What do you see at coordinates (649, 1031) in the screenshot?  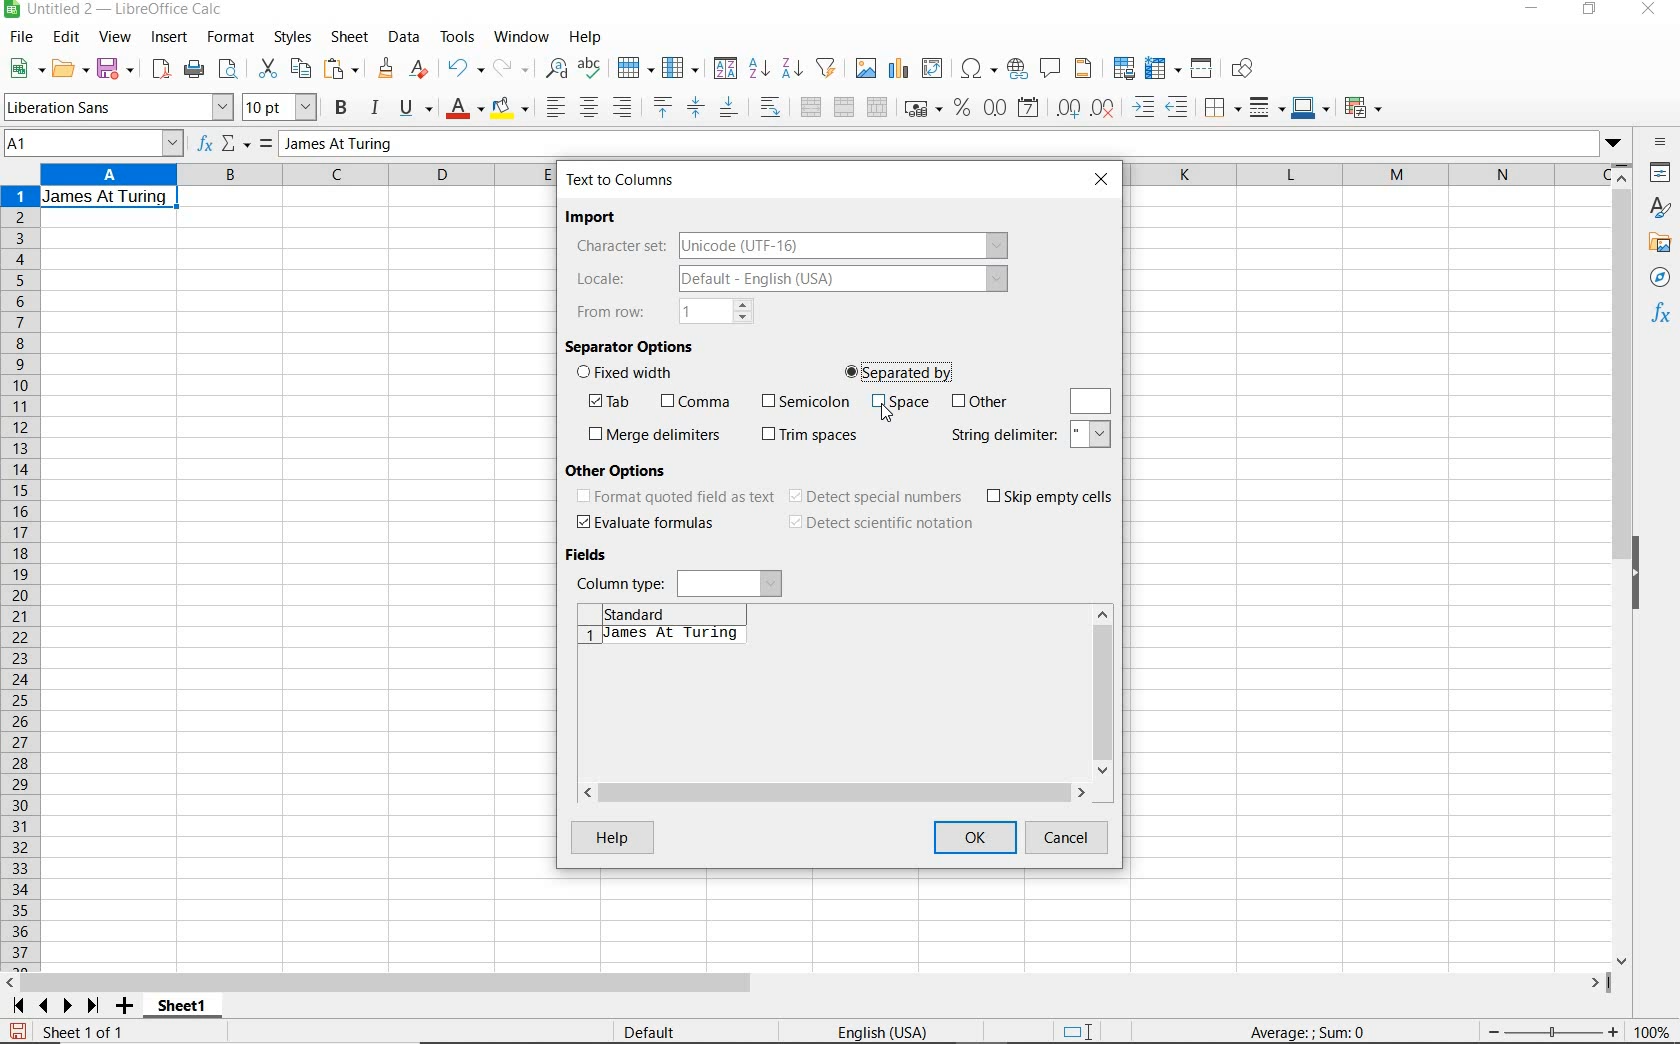 I see `default` at bounding box center [649, 1031].